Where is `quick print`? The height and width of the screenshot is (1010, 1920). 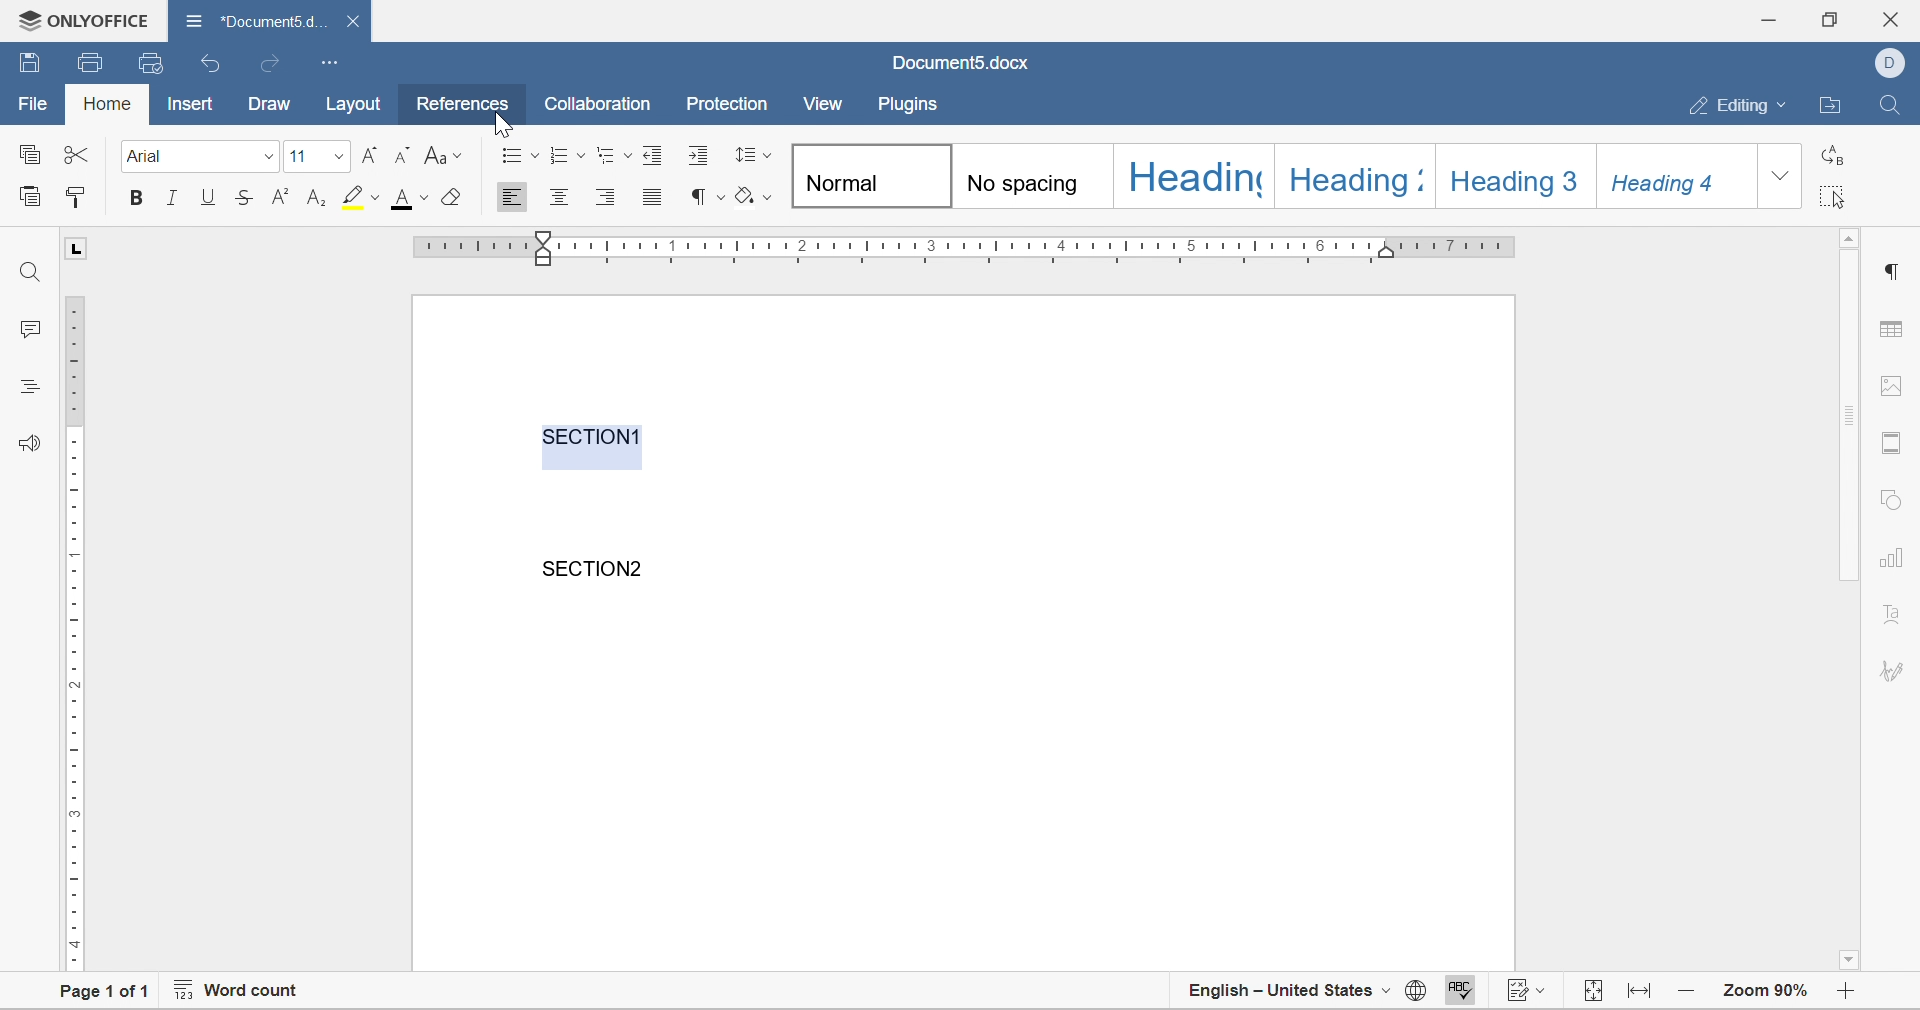
quick print is located at coordinates (153, 62).